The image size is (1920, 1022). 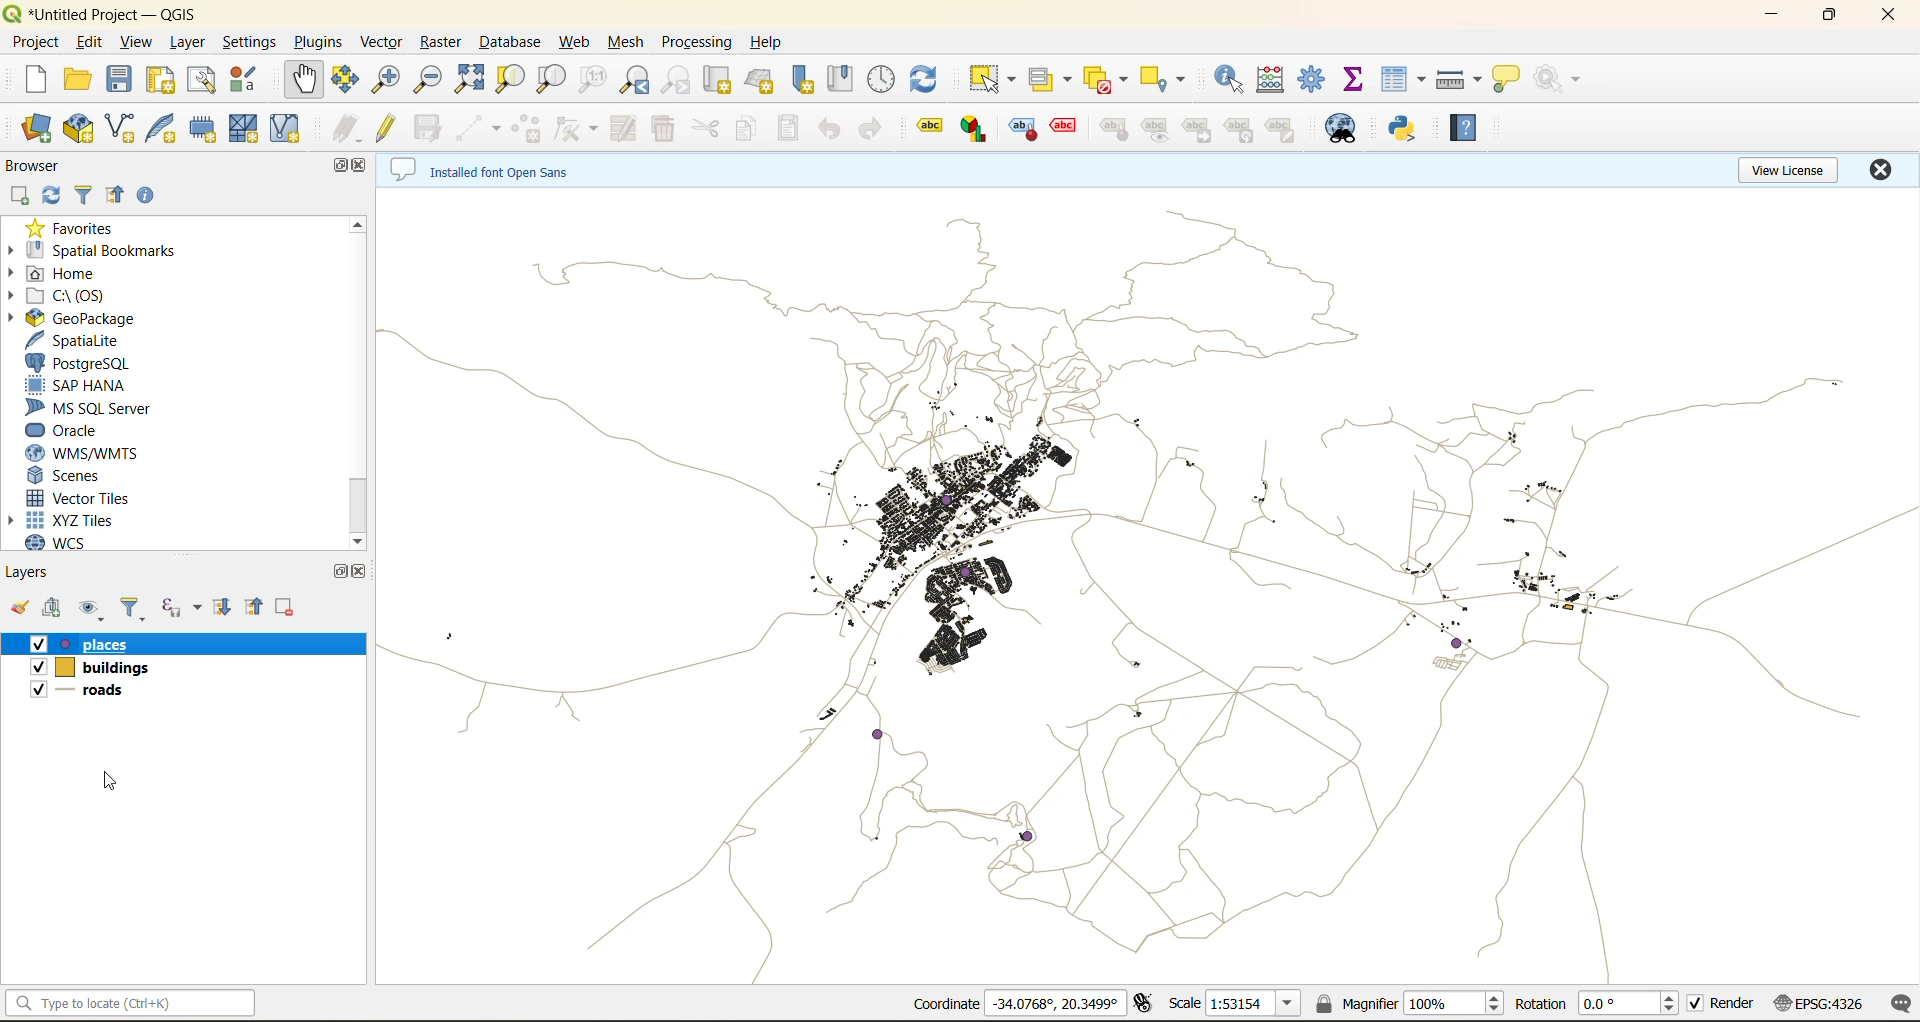 I want to click on favorites, so click(x=78, y=227).